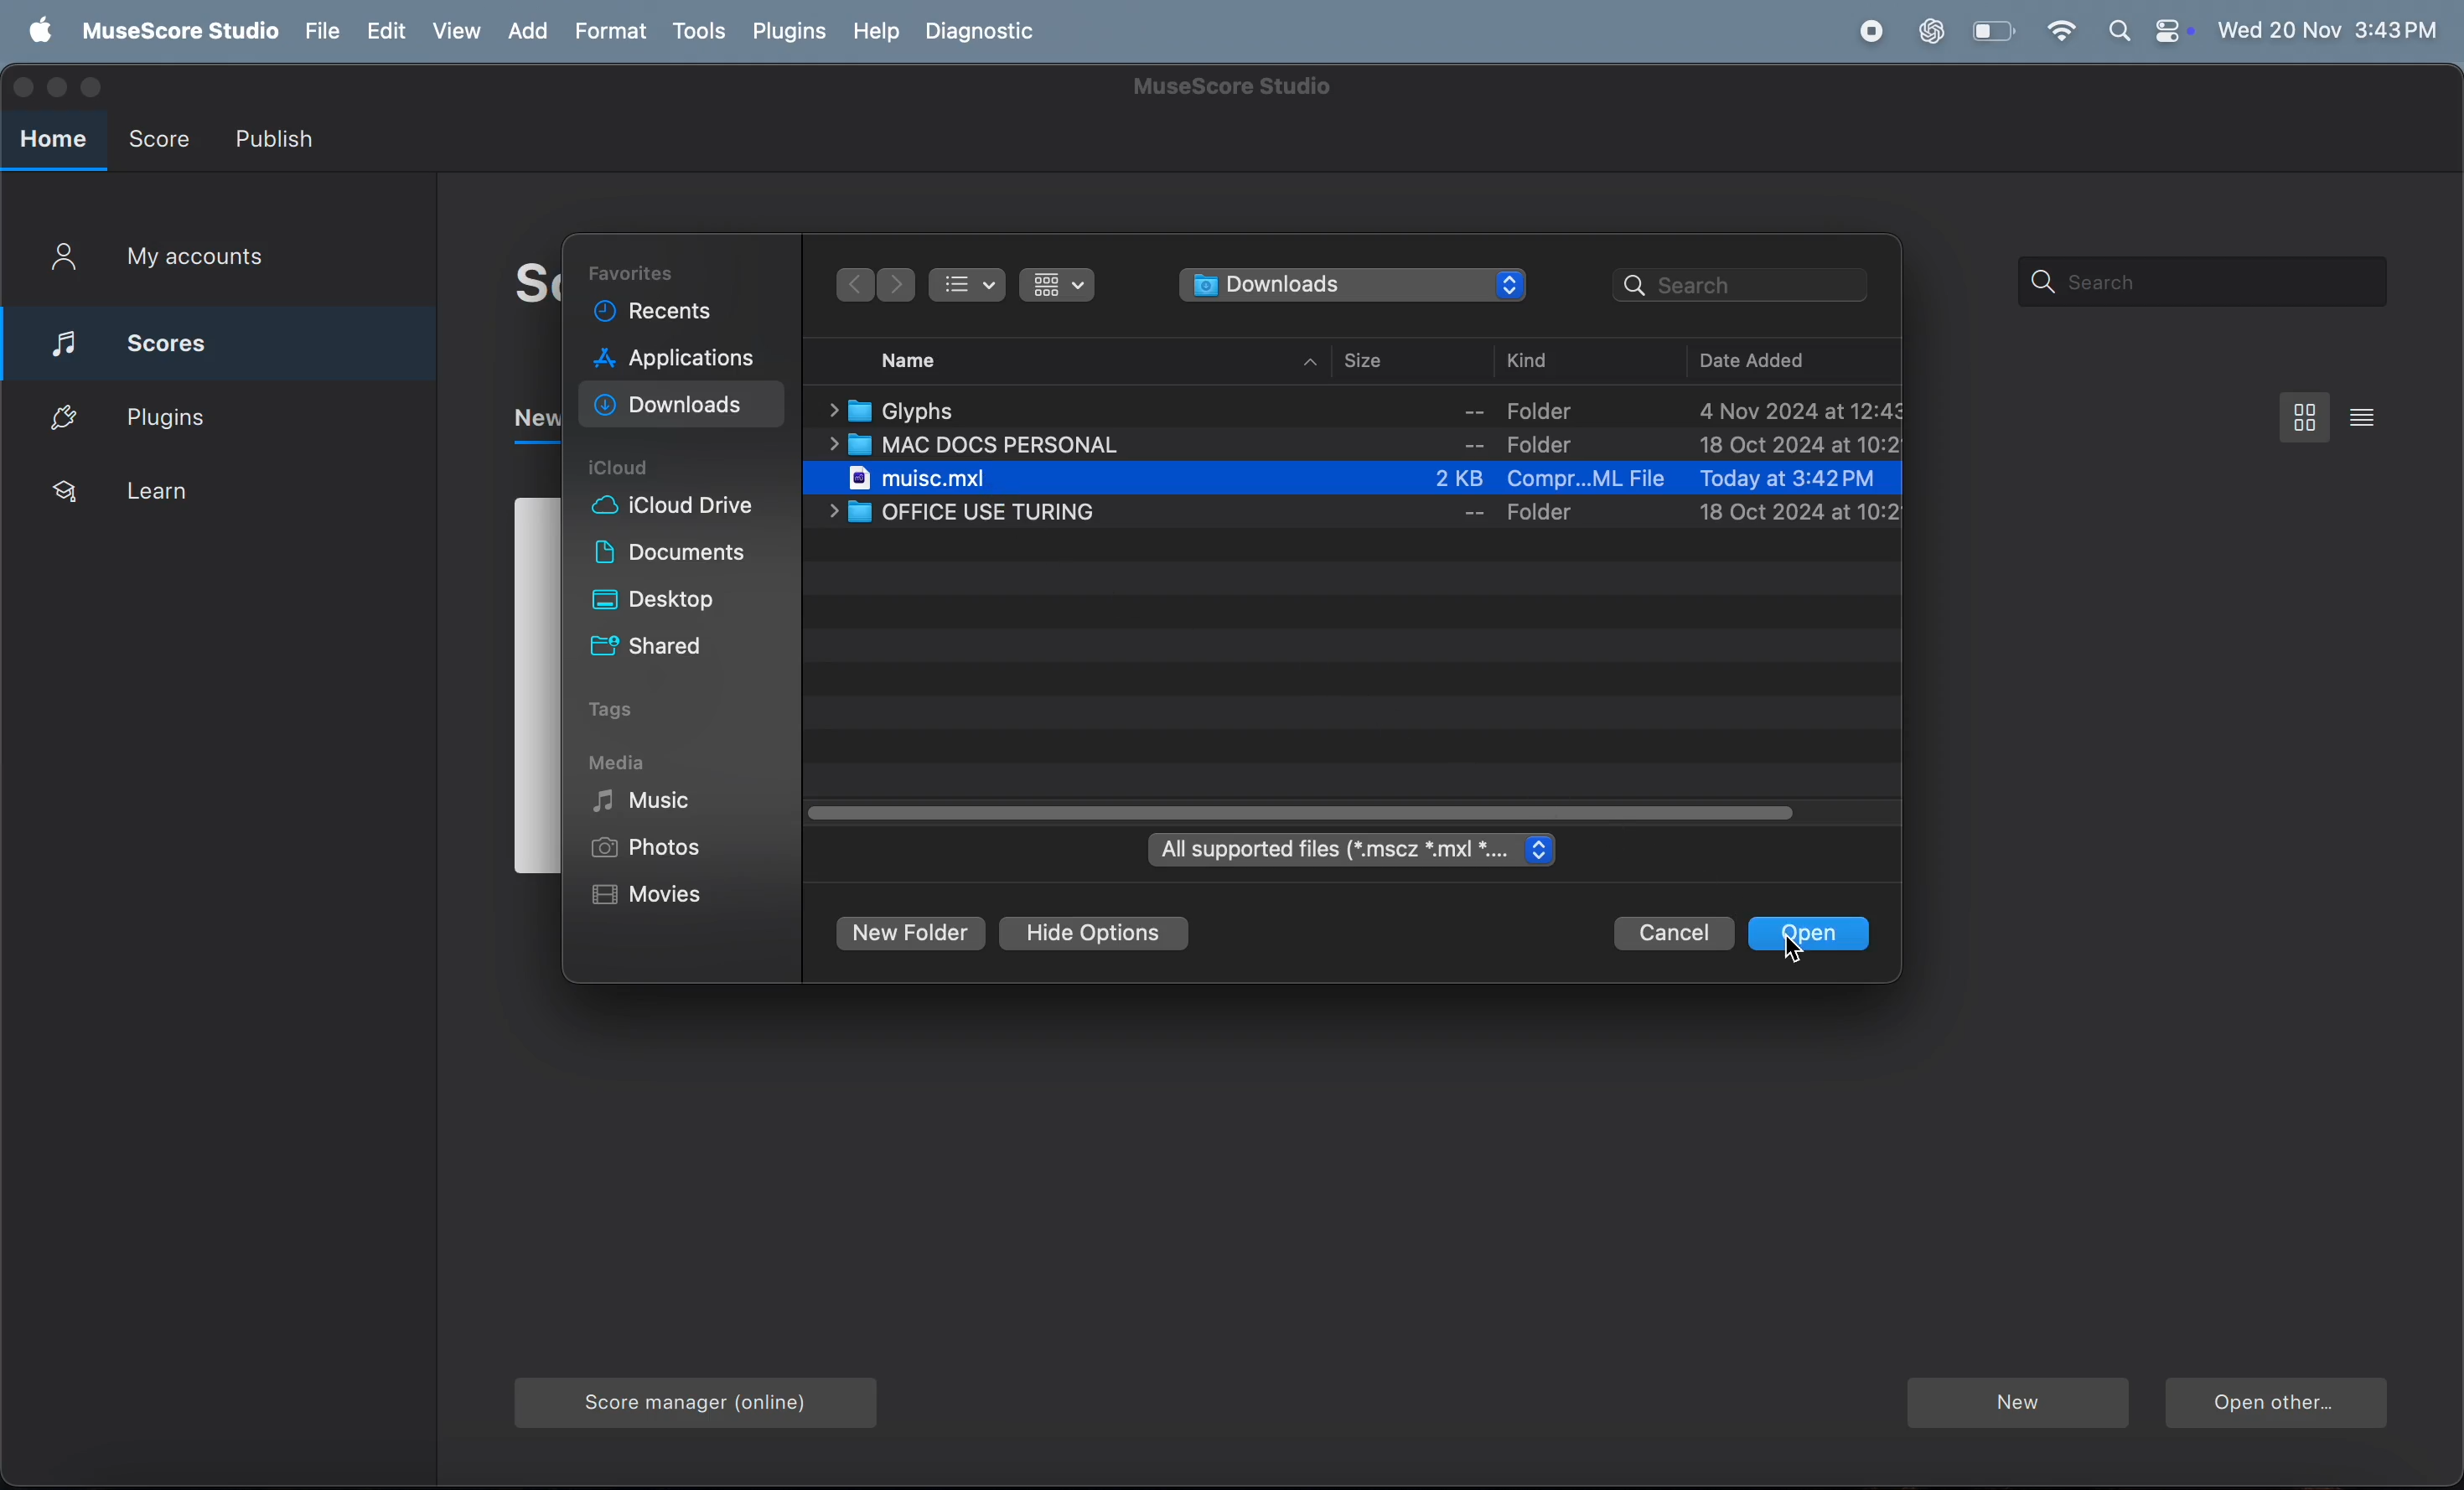  Describe the element at coordinates (1365, 447) in the screenshot. I see `mac docs personal` at that location.